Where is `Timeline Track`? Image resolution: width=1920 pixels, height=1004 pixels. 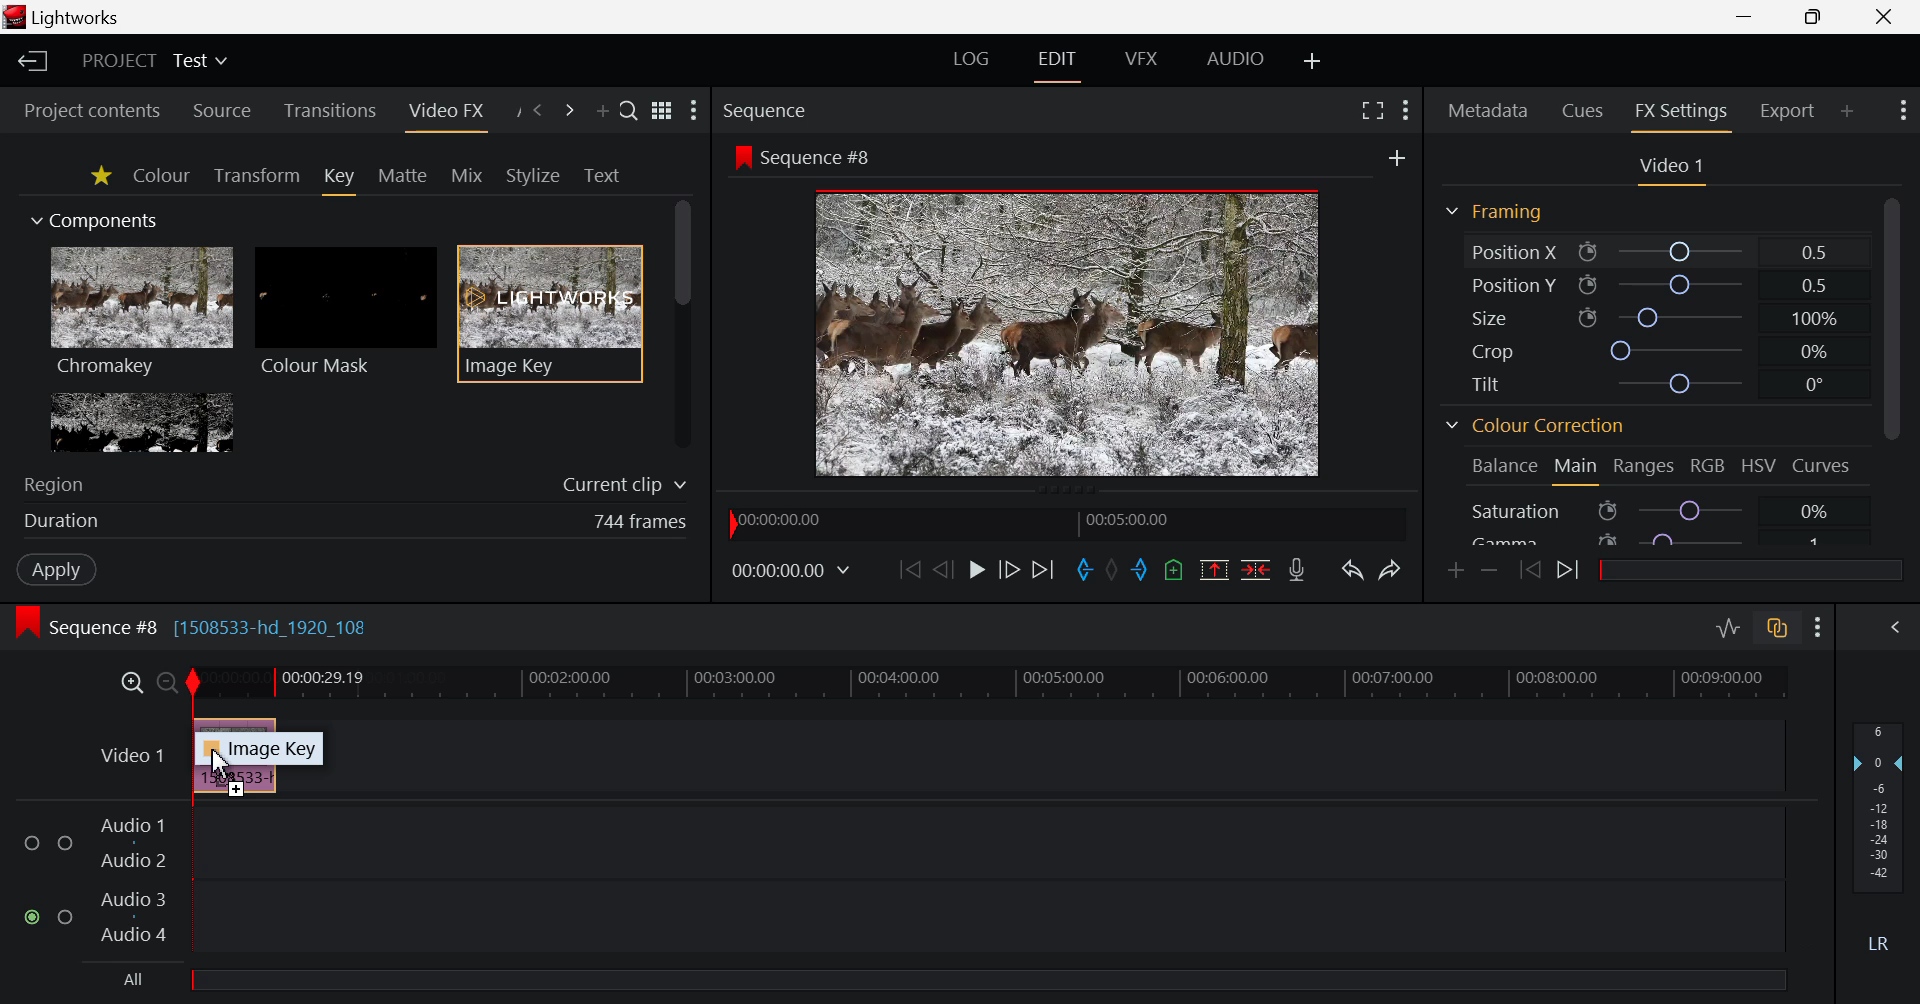
Timeline Track is located at coordinates (986, 682).